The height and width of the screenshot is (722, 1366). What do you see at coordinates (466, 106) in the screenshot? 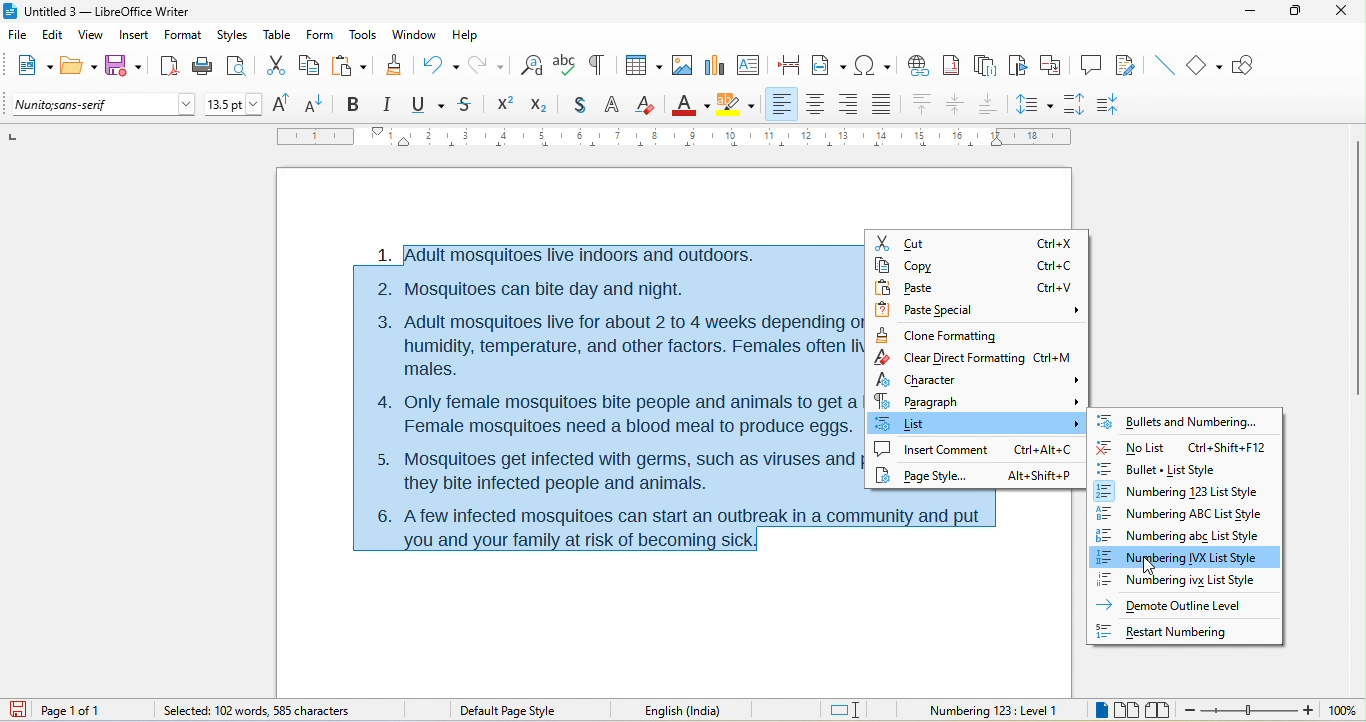
I see `strikethrough` at bounding box center [466, 106].